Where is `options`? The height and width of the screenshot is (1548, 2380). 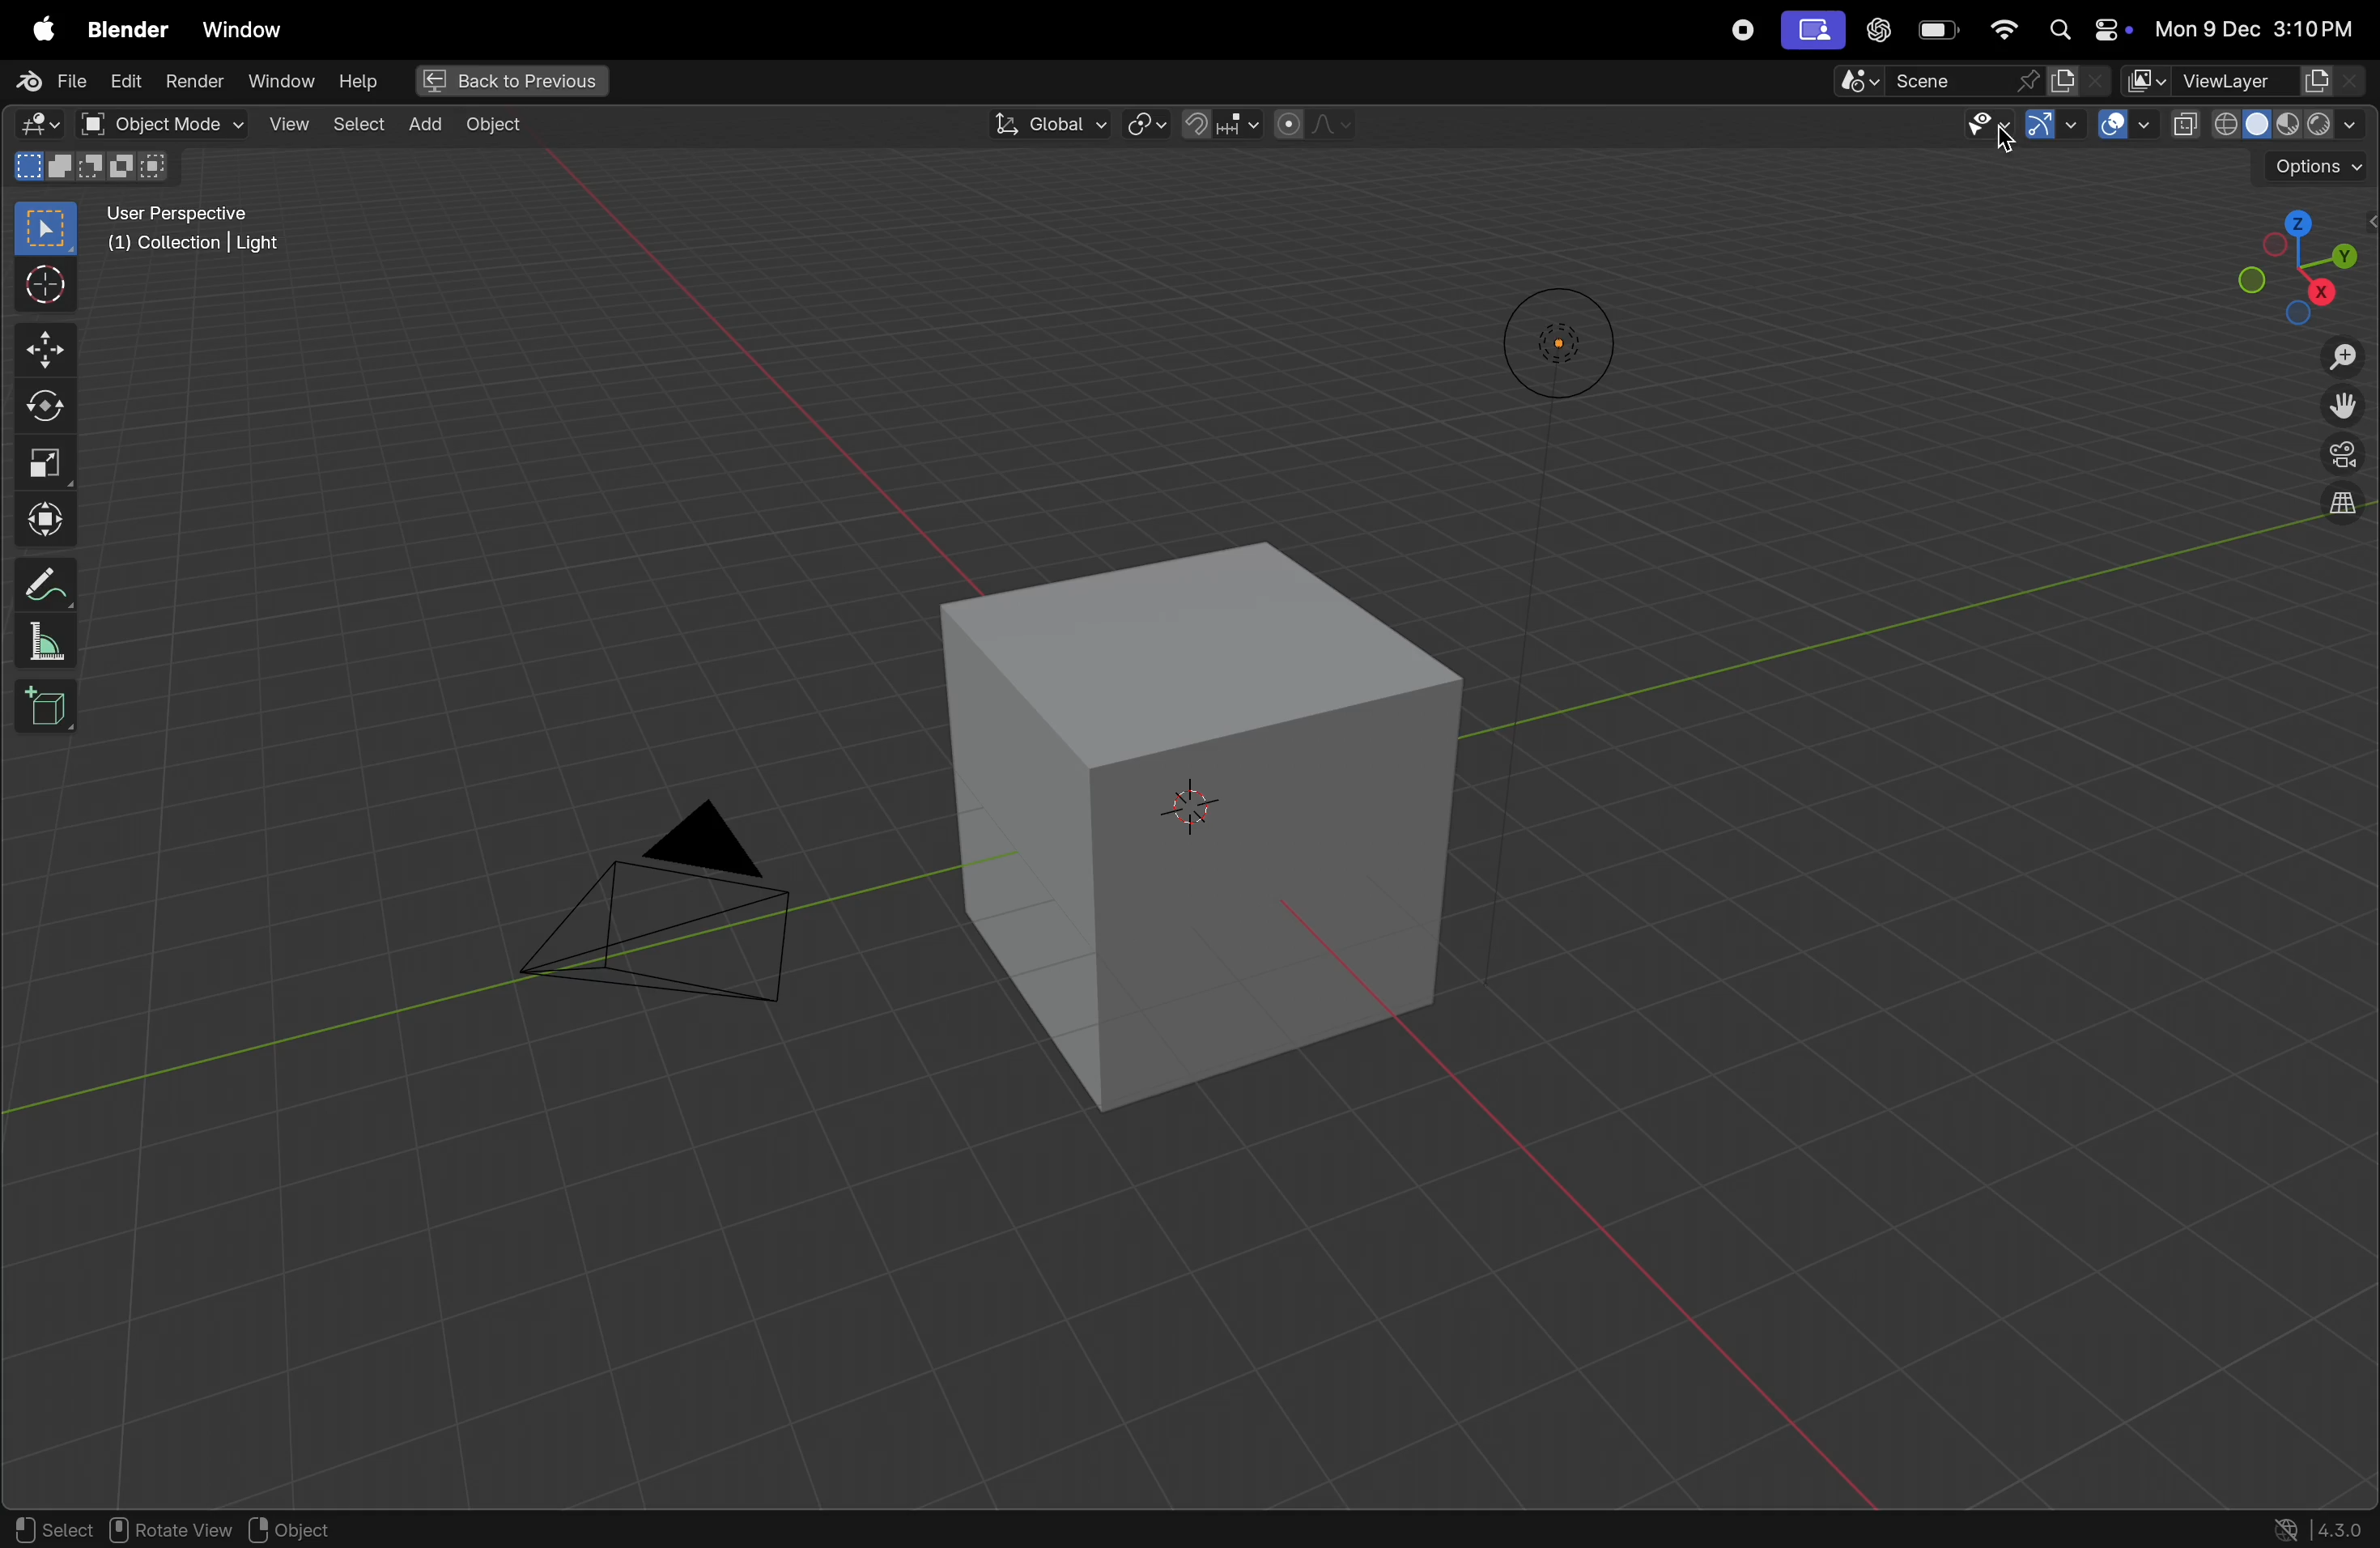 options is located at coordinates (2314, 165).